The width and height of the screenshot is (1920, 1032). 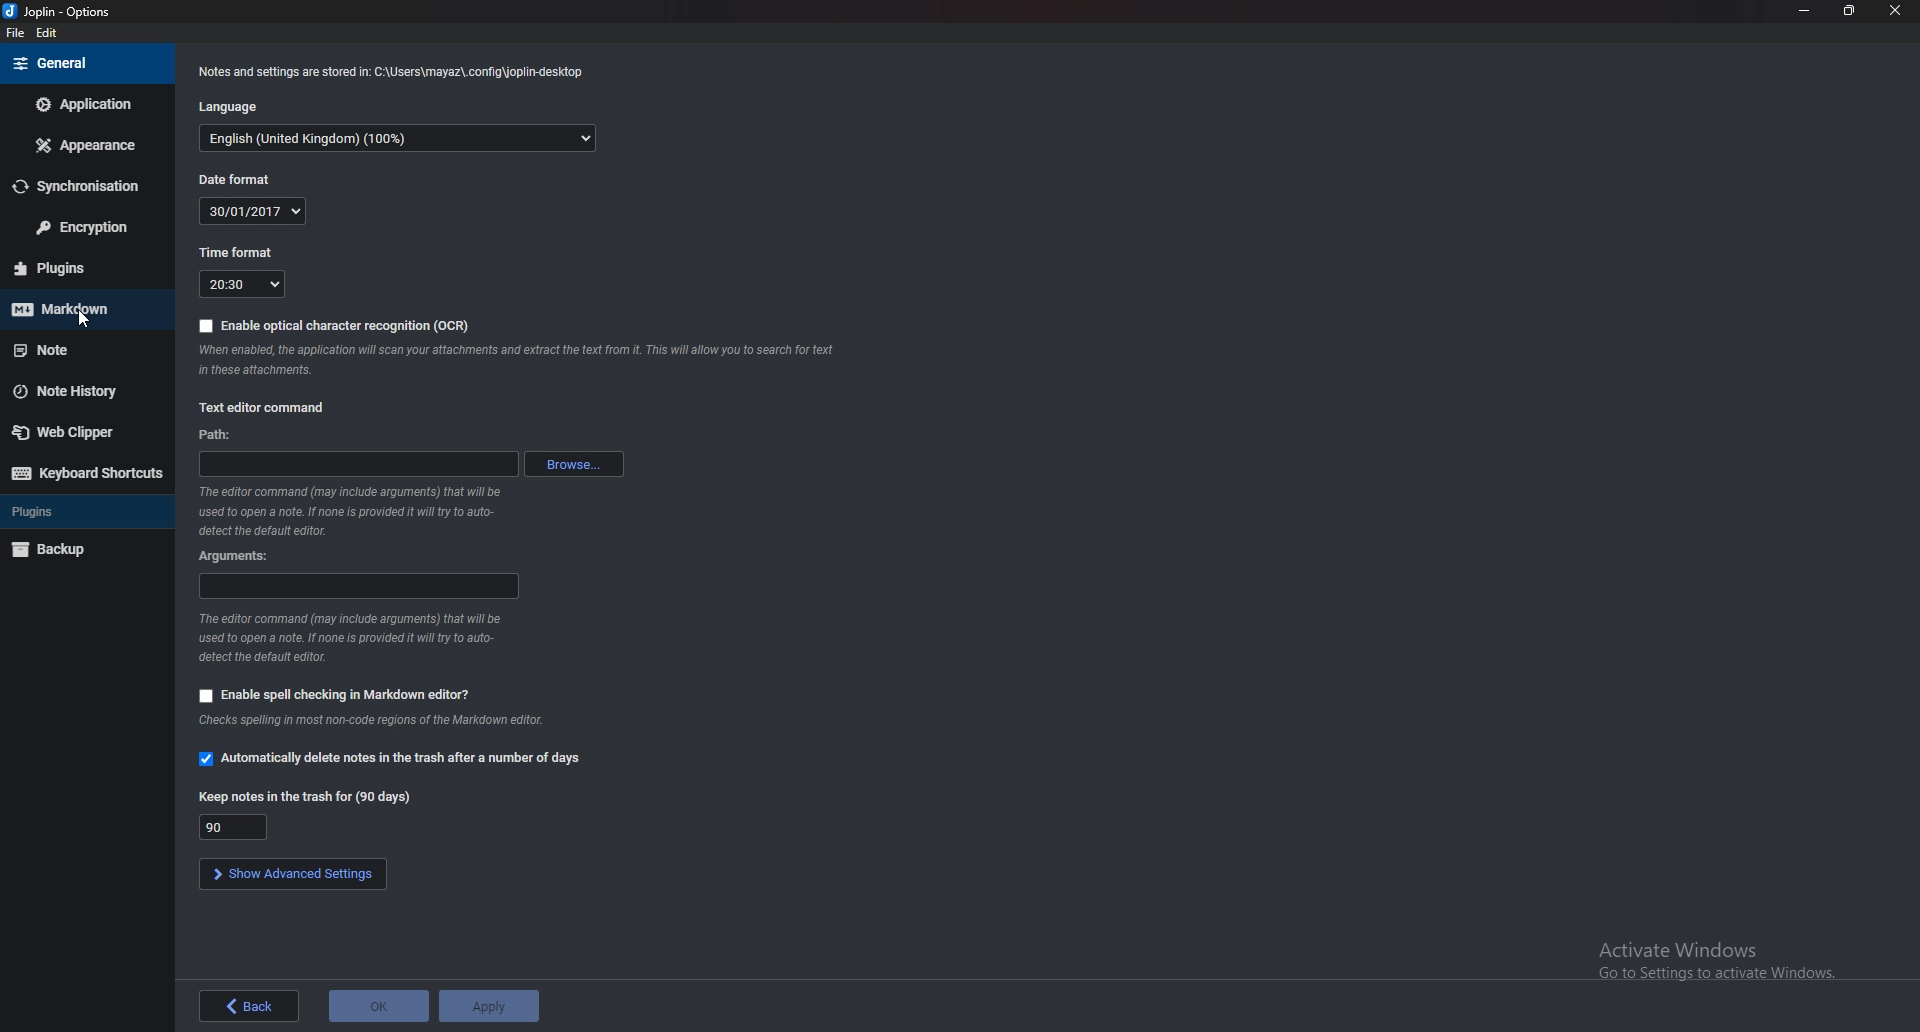 I want to click on English(Language), so click(x=397, y=137).